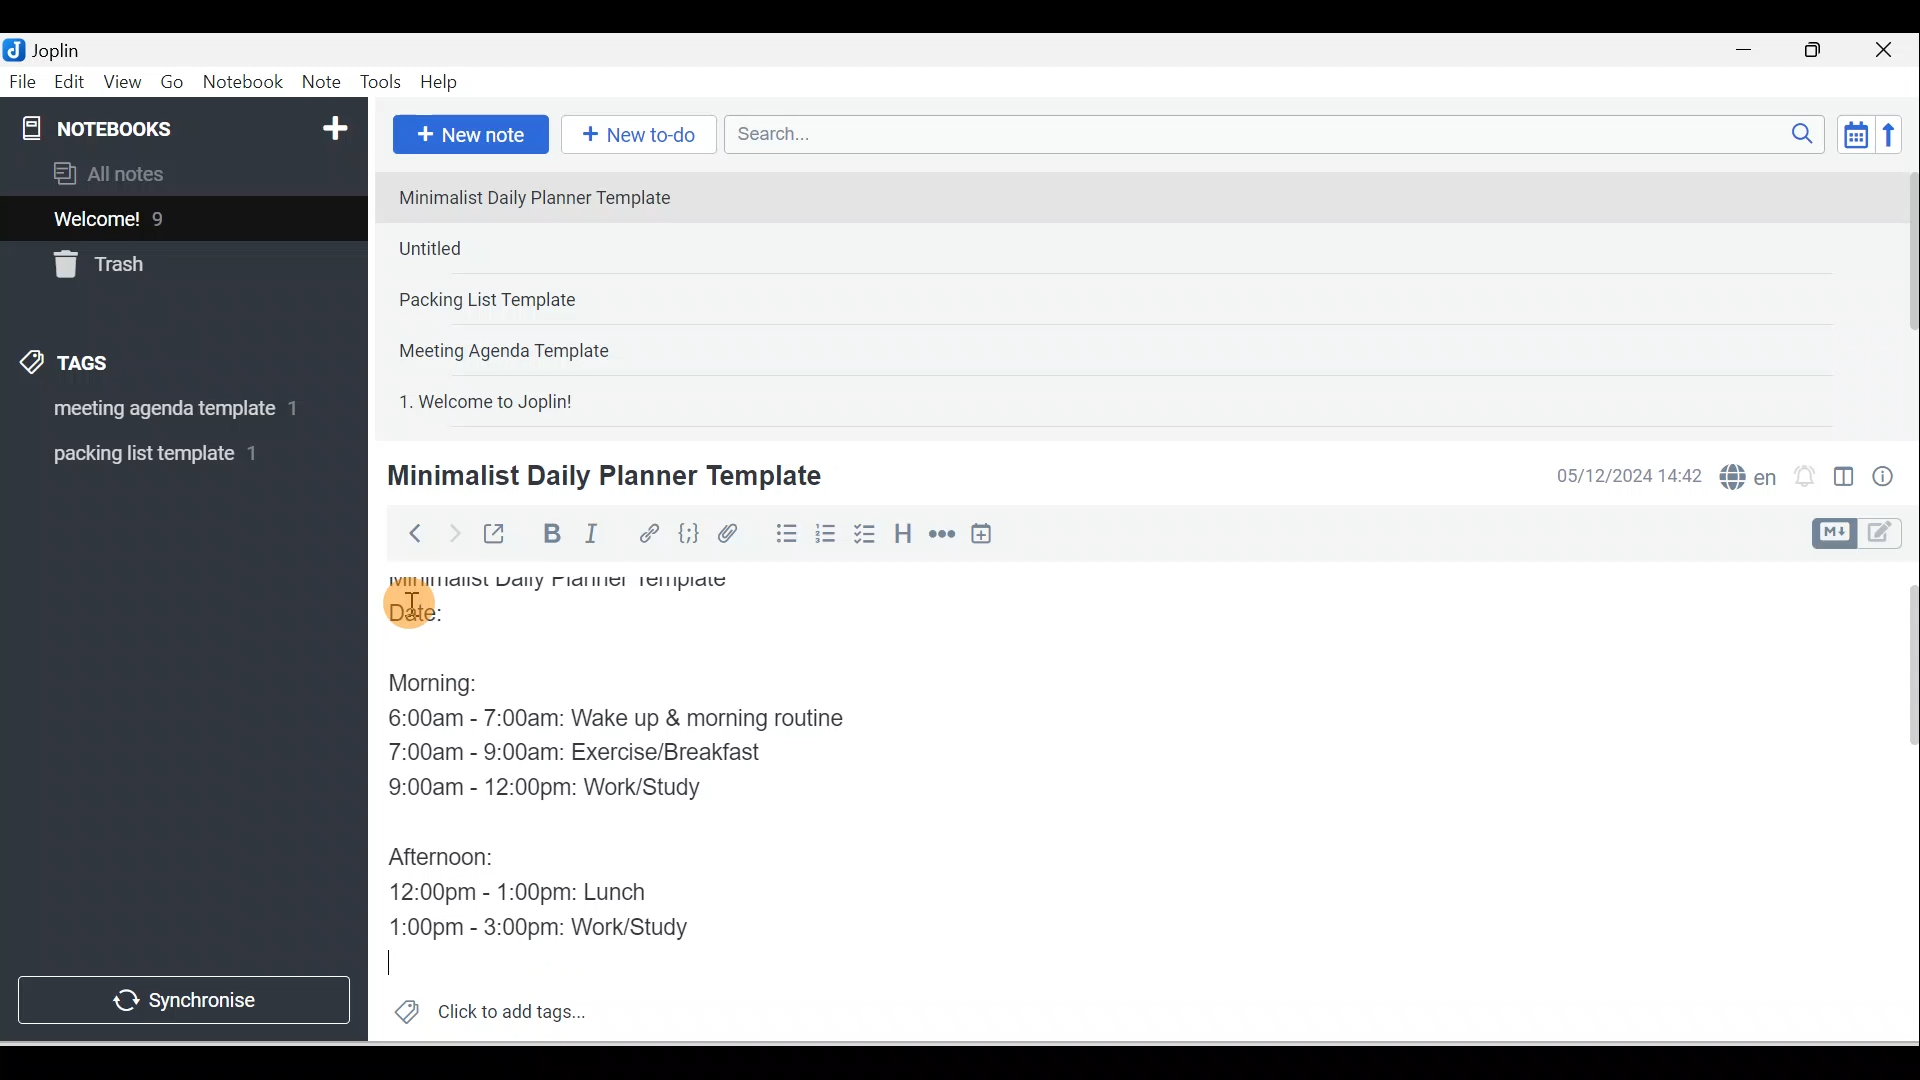  I want to click on 9:00am - 12:00pm: Work/Study, so click(553, 791).